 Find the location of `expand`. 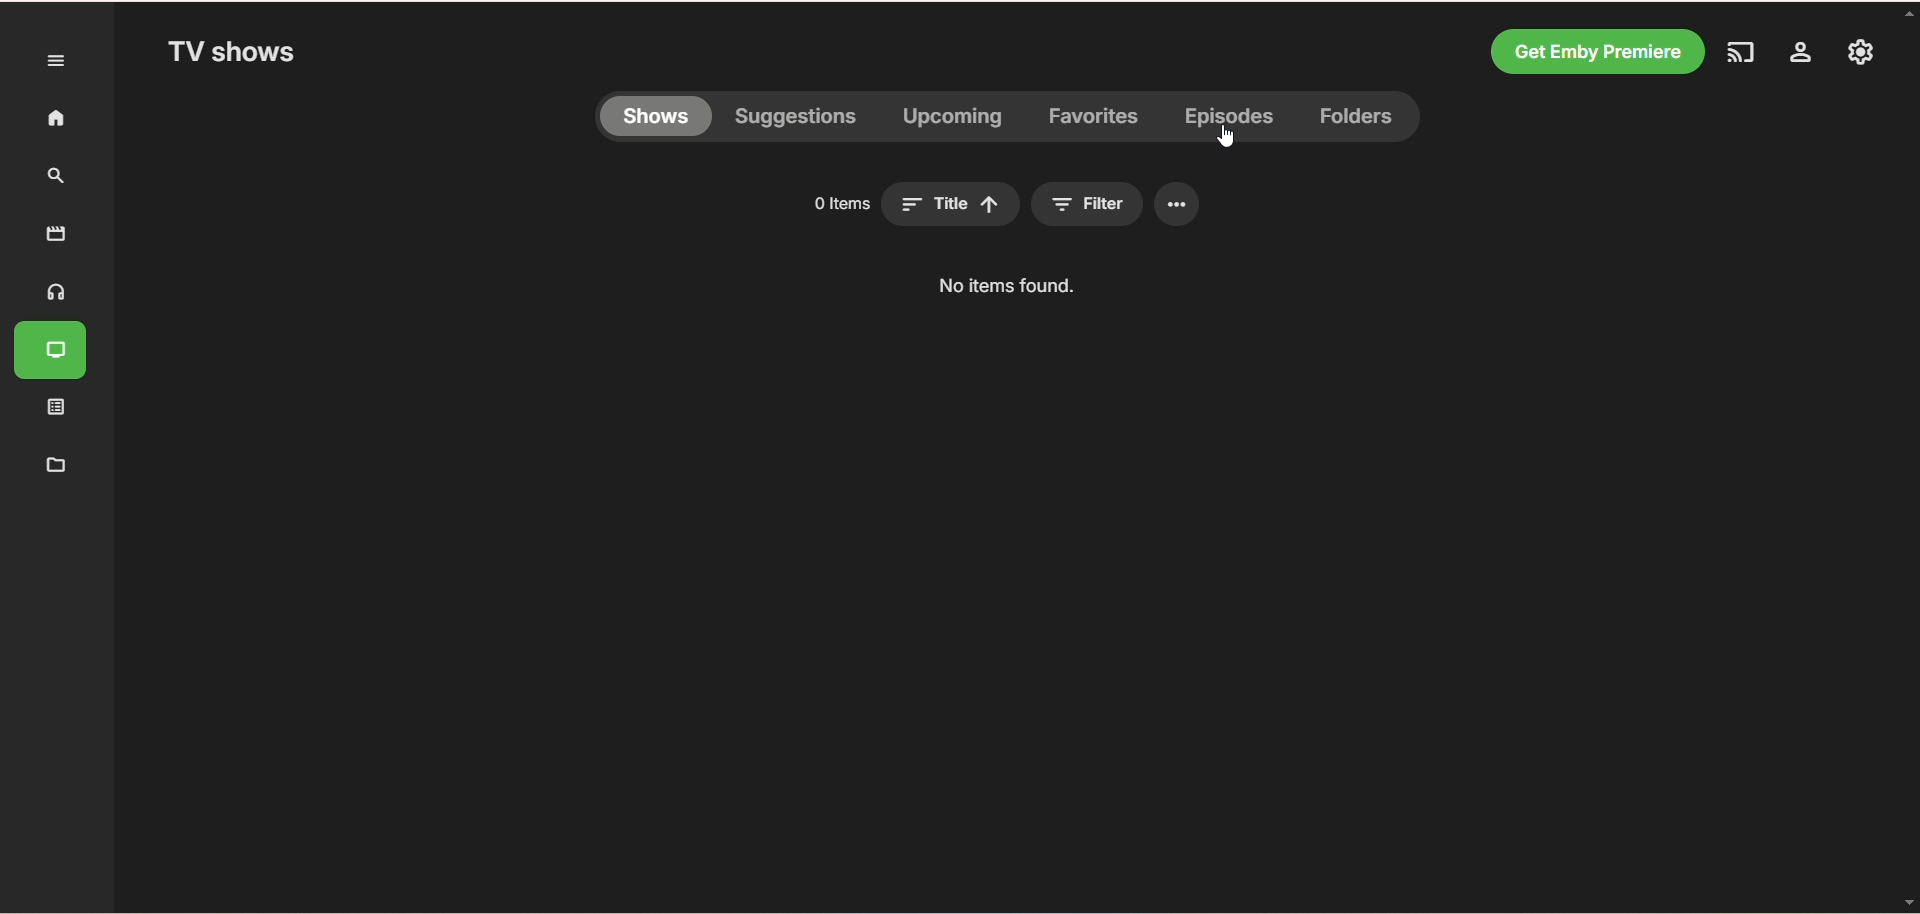

expand is located at coordinates (55, 60).